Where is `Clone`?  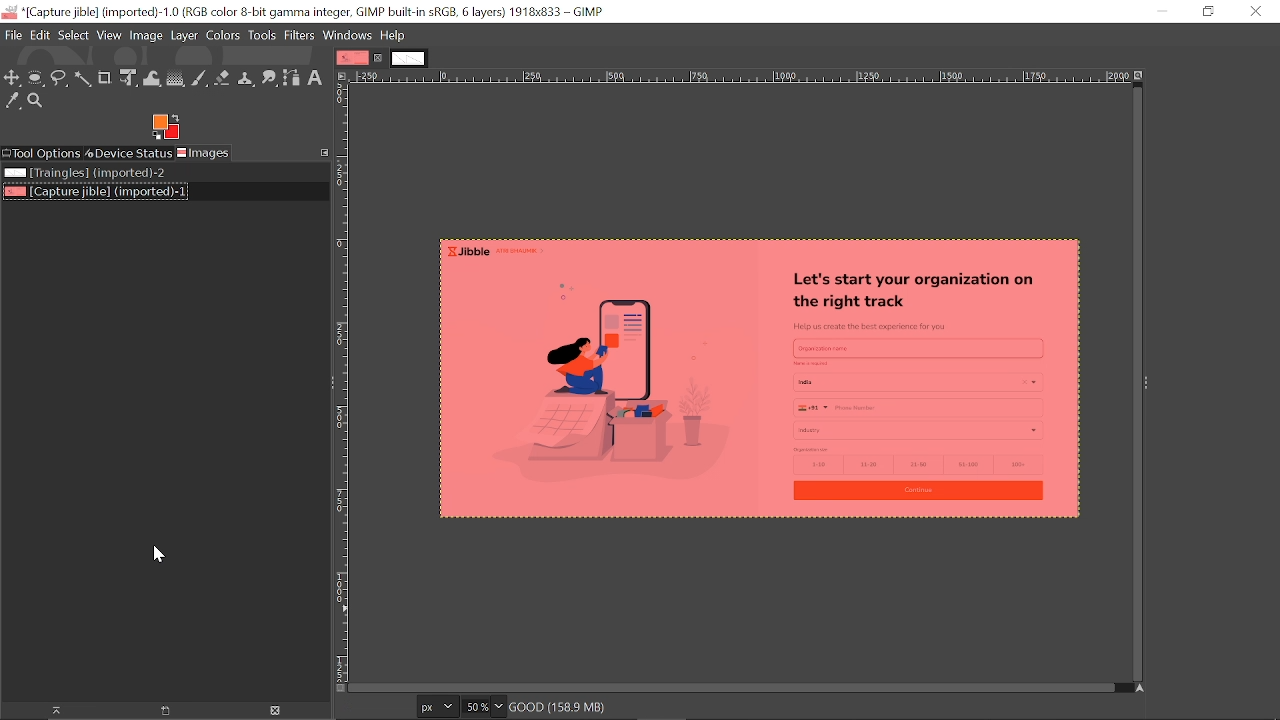
Clone is located at coordinates (247, 77).